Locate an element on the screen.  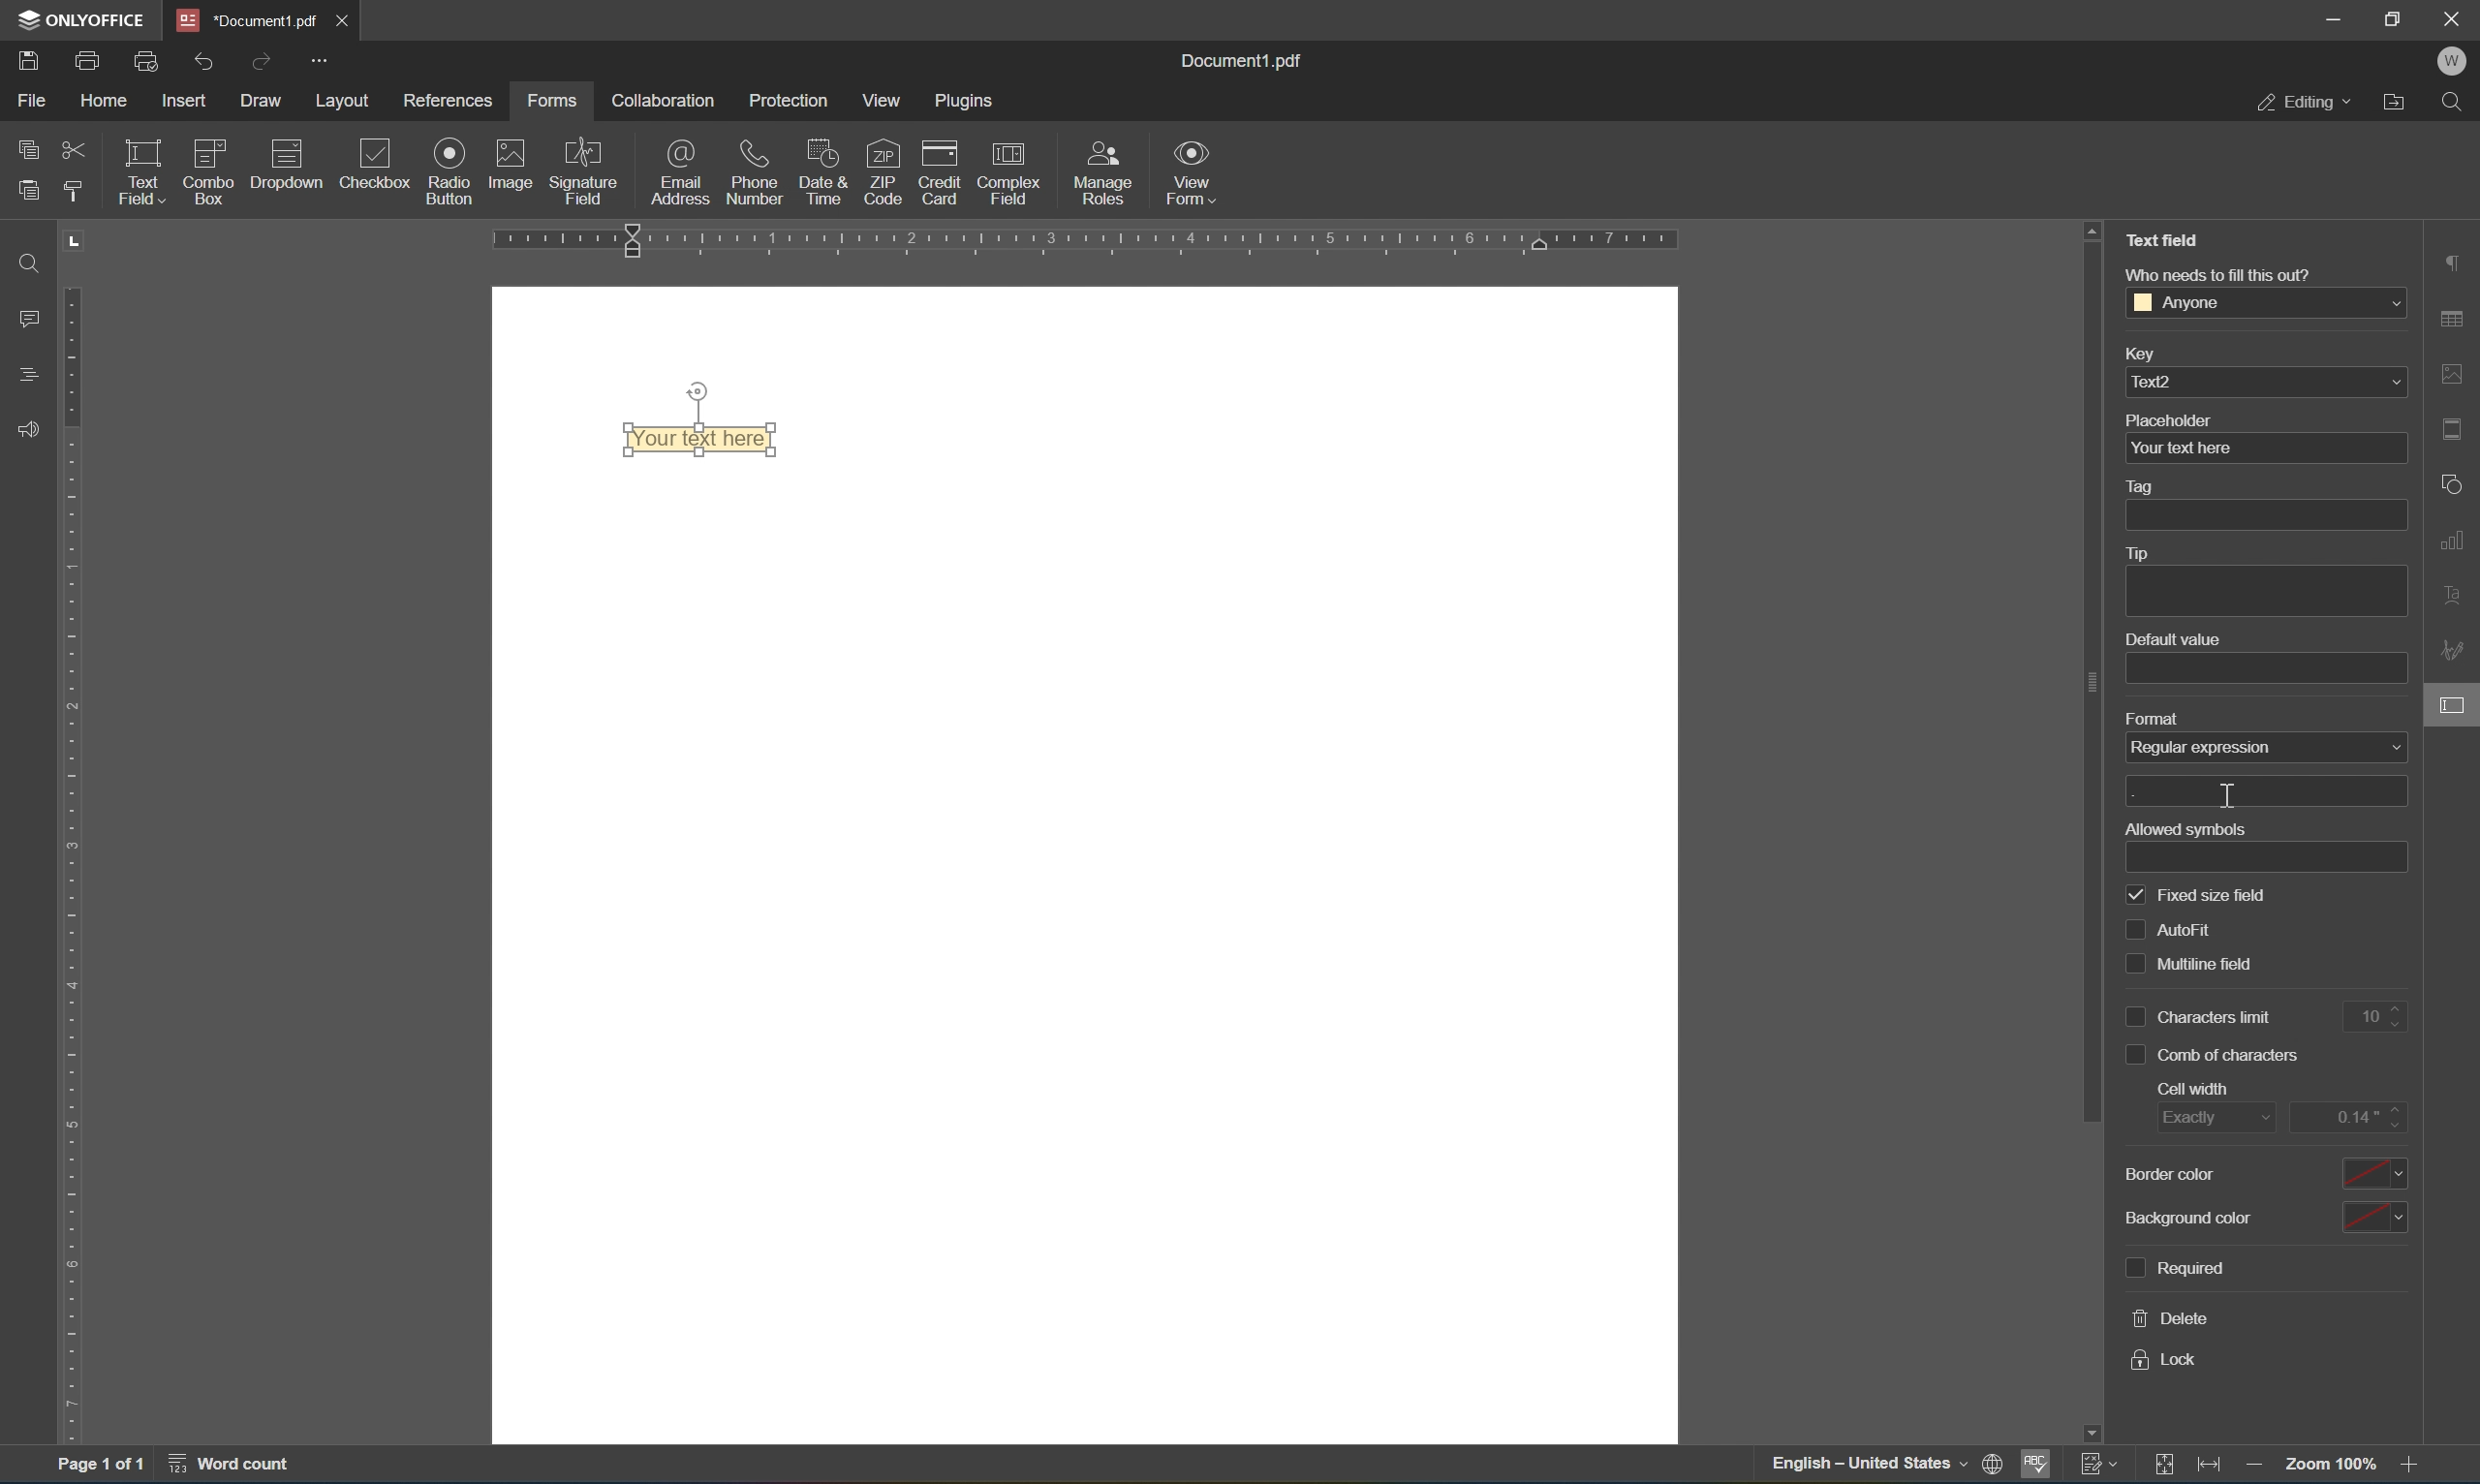
zoom in is located at coordinates (2409, 1465).